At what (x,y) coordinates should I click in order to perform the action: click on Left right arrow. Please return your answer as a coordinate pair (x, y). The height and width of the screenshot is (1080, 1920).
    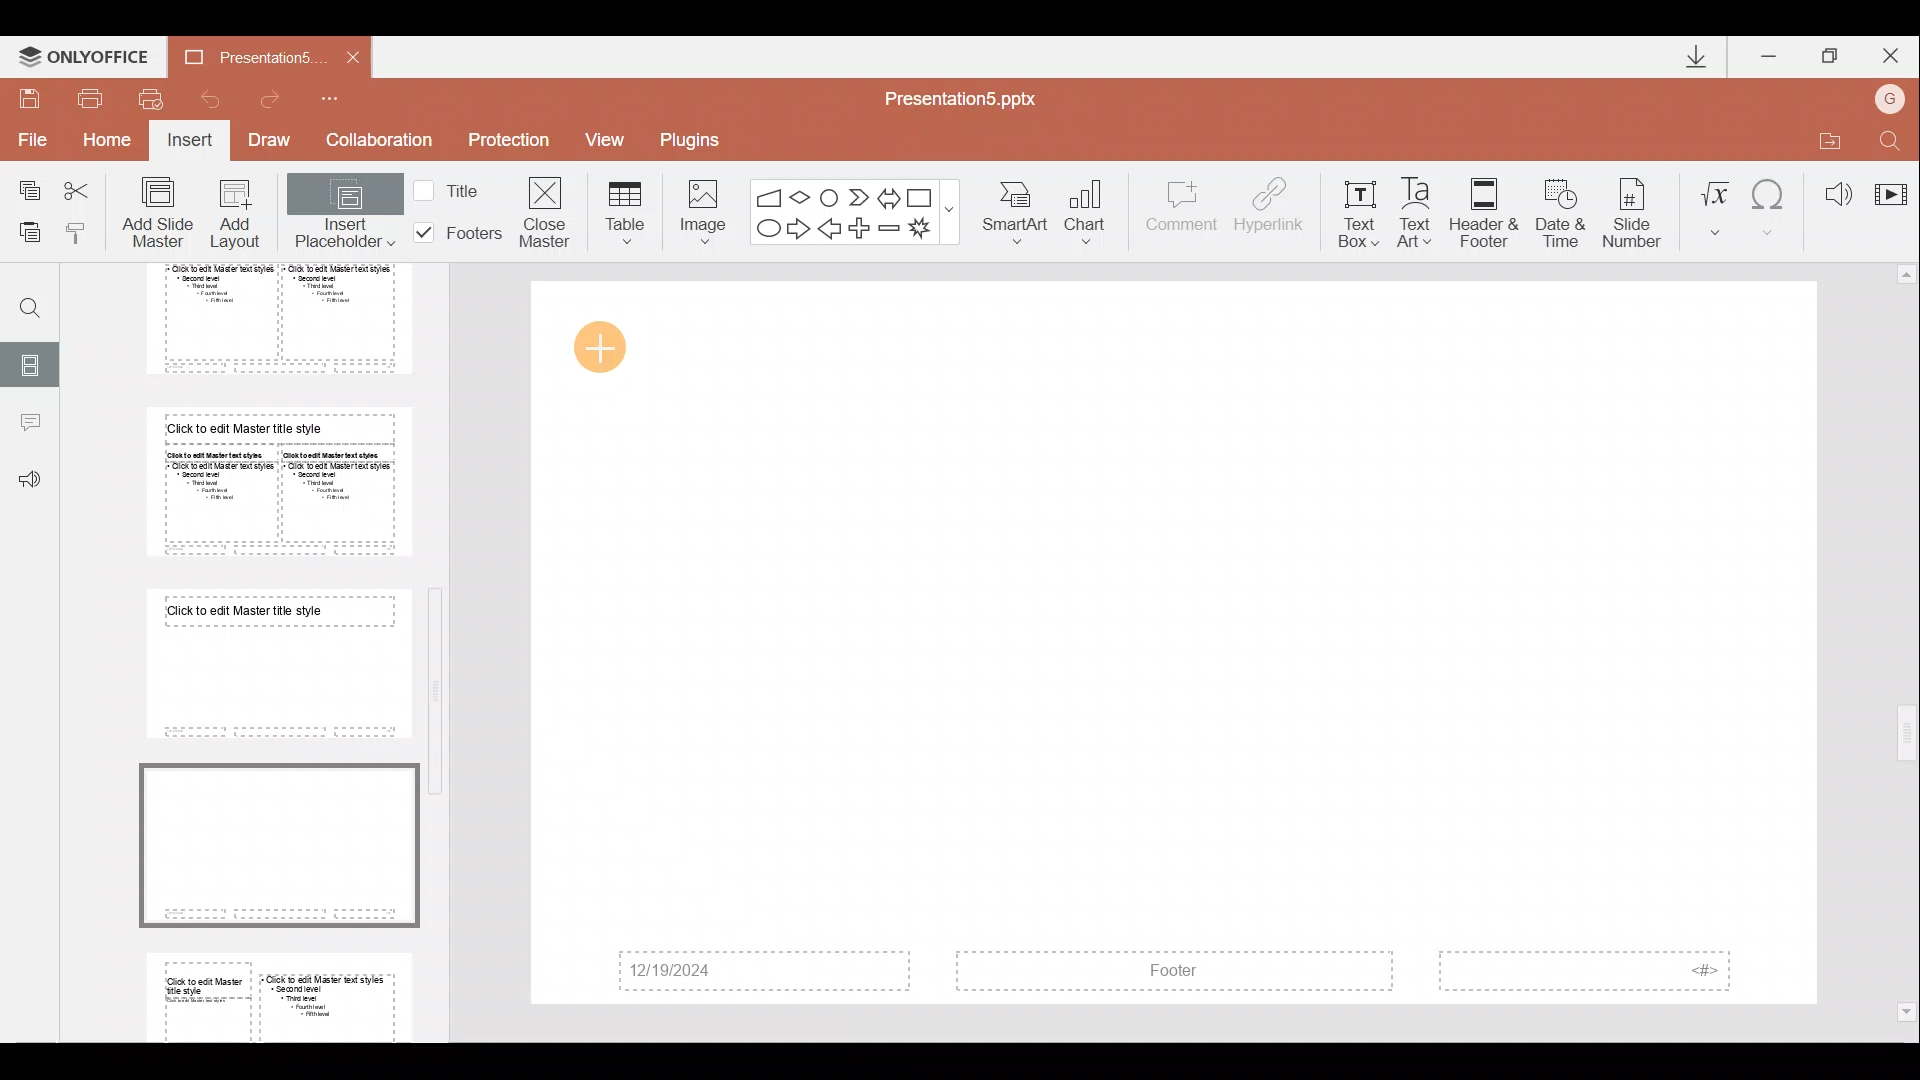
    Looking at the image, I should click on (888, 194).